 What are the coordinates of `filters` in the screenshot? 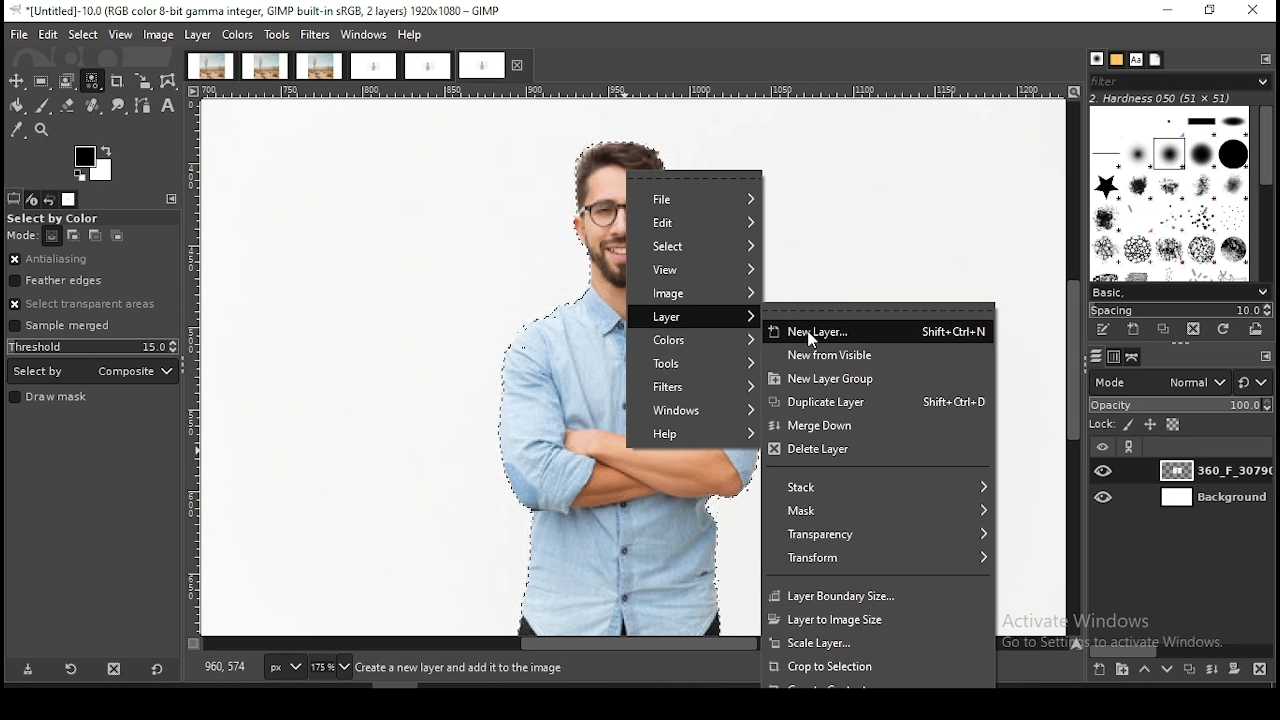 It's located at (316, 35).